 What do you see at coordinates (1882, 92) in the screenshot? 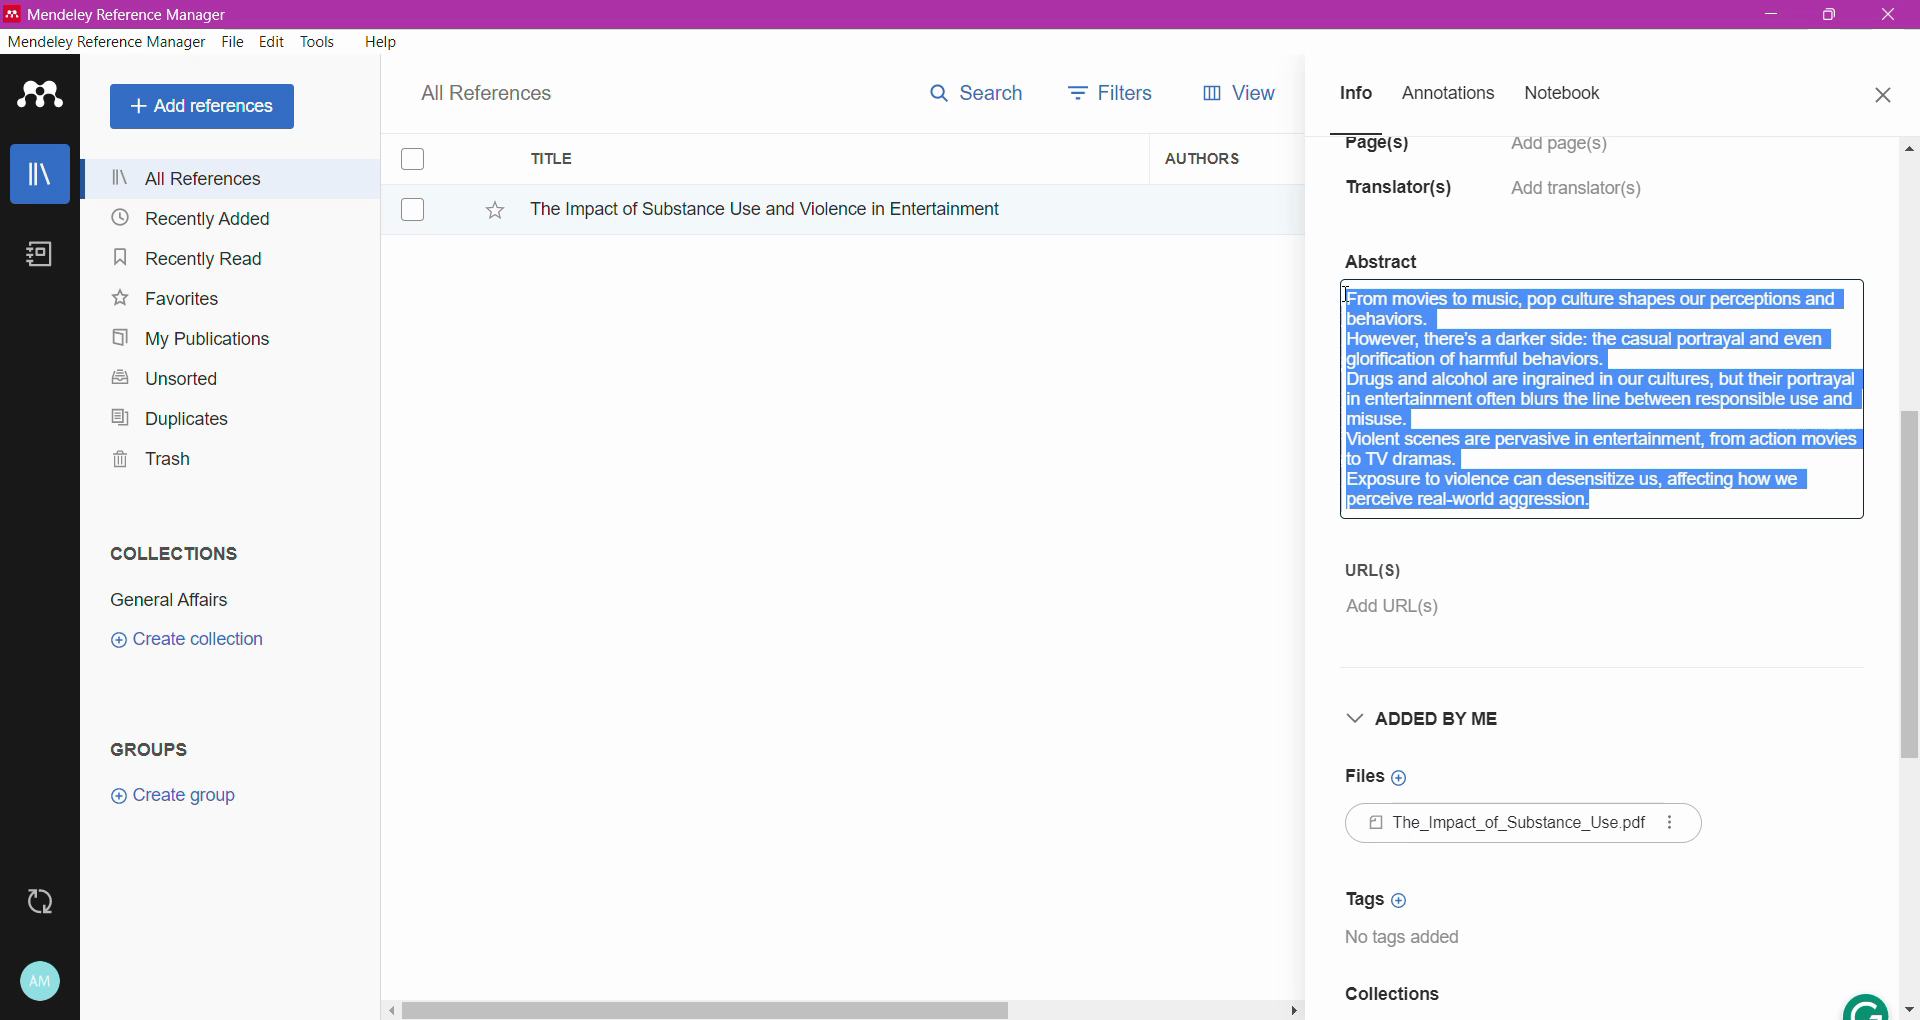
I see `Close` at bounding box center [1882, 92].